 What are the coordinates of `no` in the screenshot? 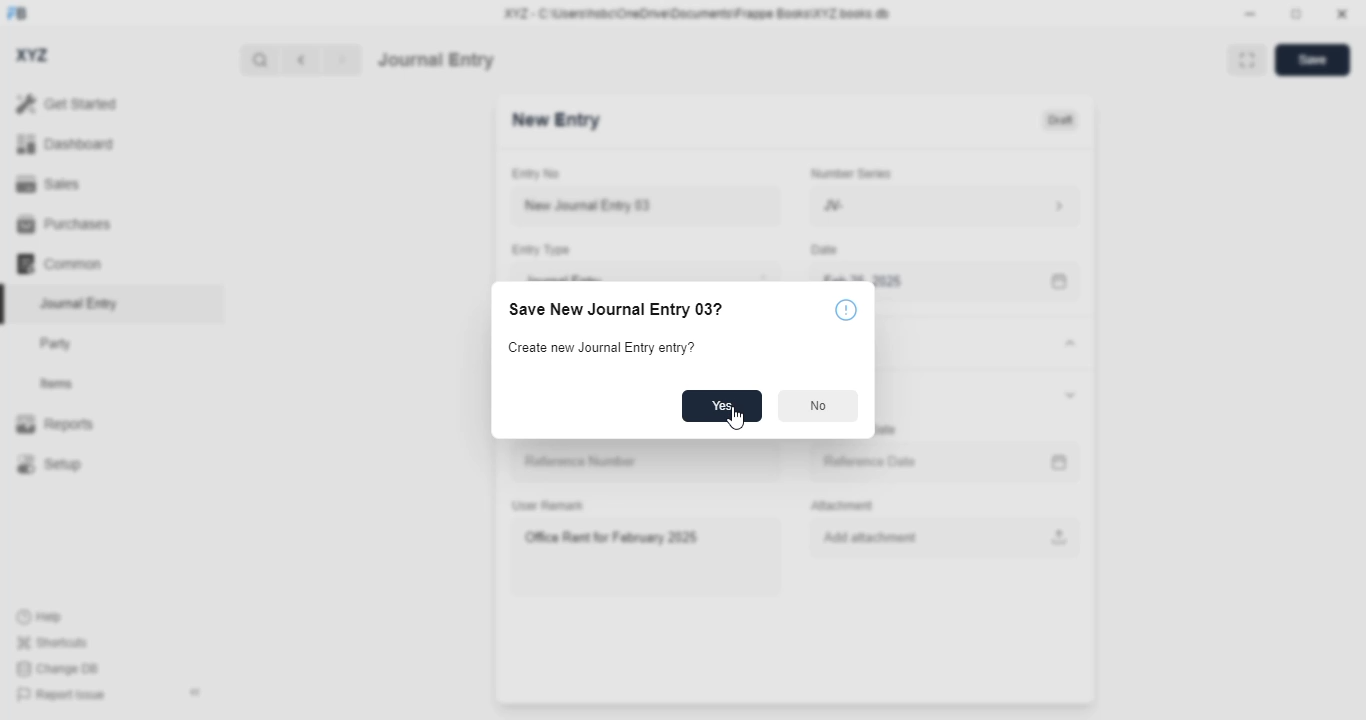 It's located at (818, 405).